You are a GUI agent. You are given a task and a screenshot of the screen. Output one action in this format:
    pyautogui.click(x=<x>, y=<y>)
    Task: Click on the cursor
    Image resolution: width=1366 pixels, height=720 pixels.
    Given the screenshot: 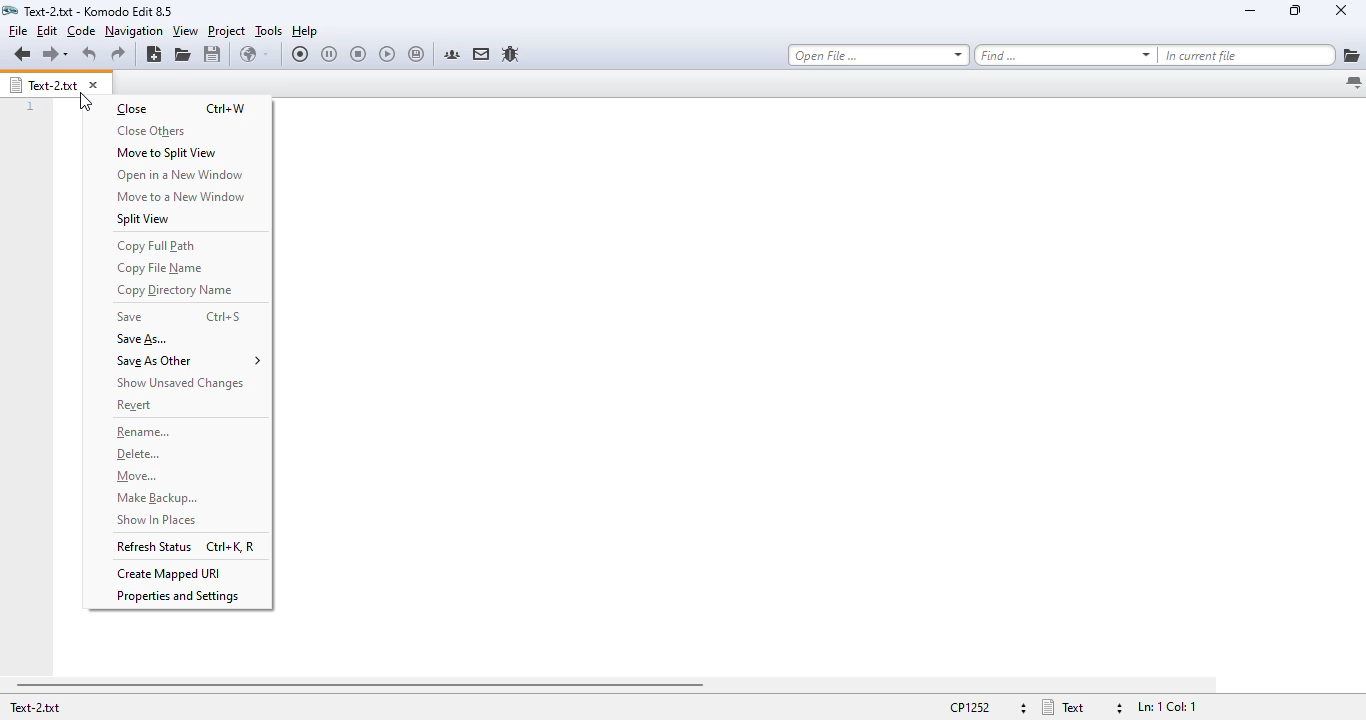 What is the action you would take?
    pyautogui.click(x=86, y=102)
    